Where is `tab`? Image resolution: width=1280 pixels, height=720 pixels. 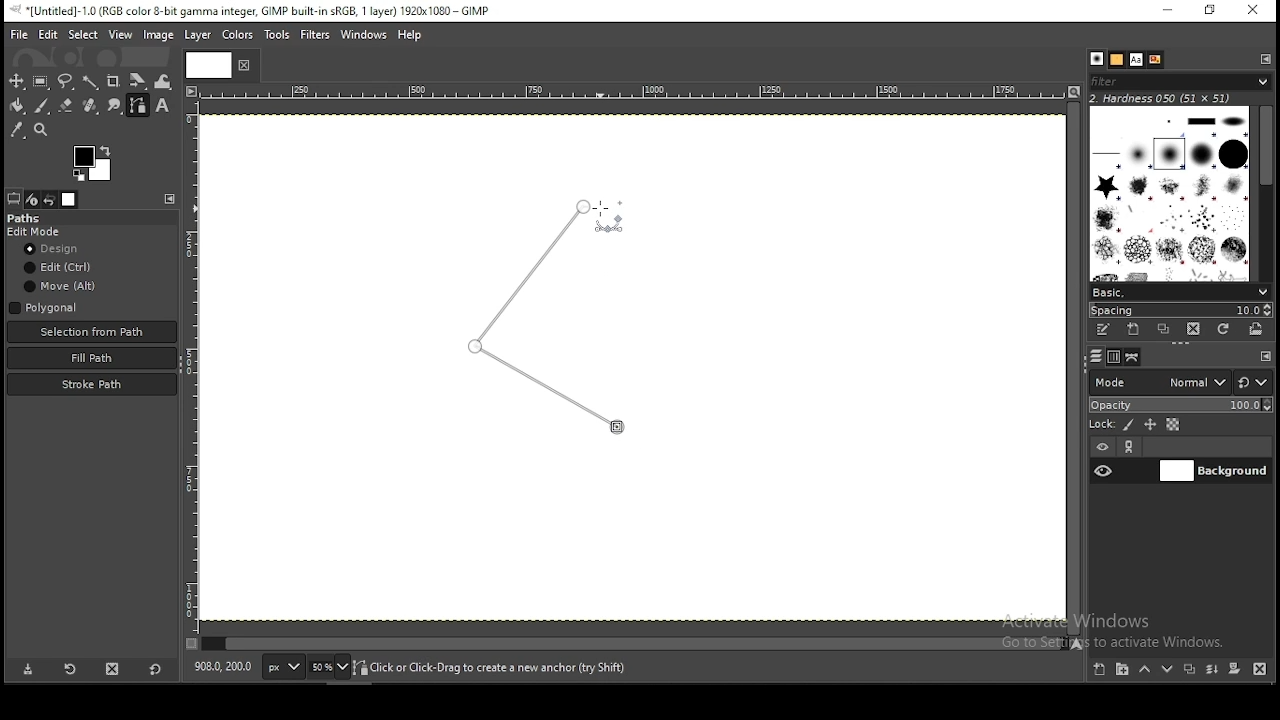 tab is located at coordinates (211, 65).